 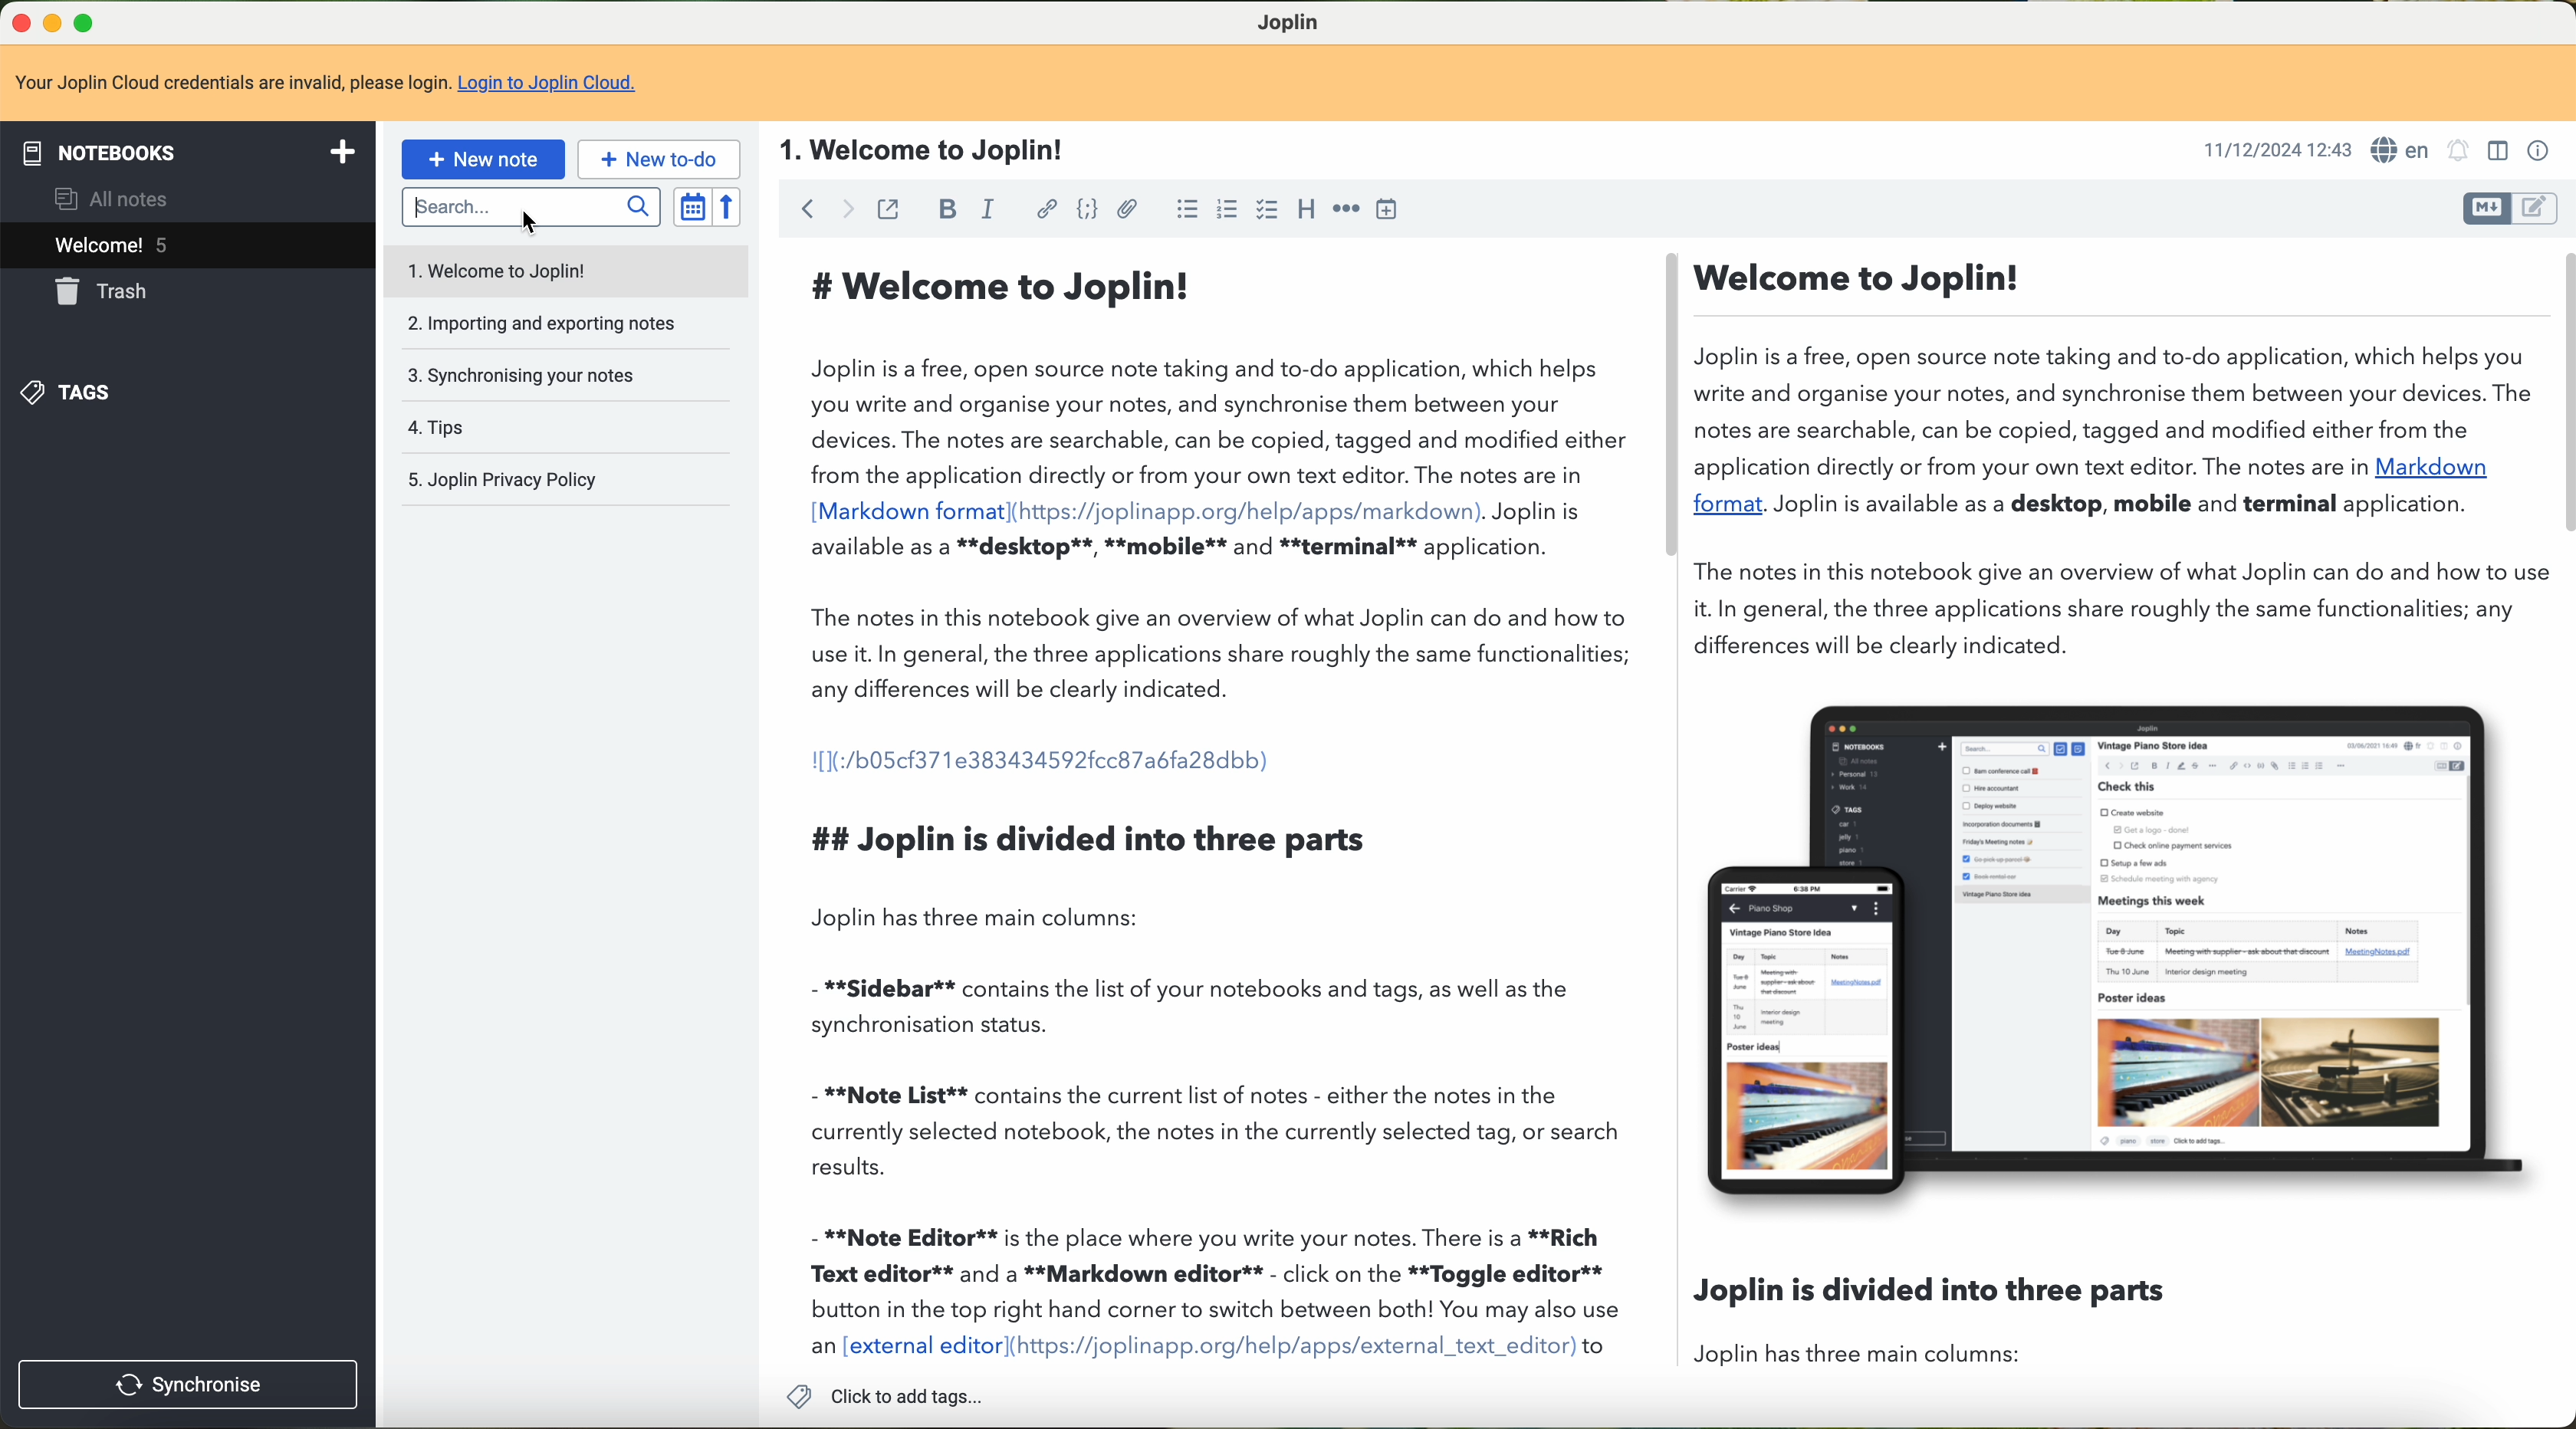 What do you see at coordinates (993, 210) in the screenshot?
I see `italic` at bounding box center [993, 210].